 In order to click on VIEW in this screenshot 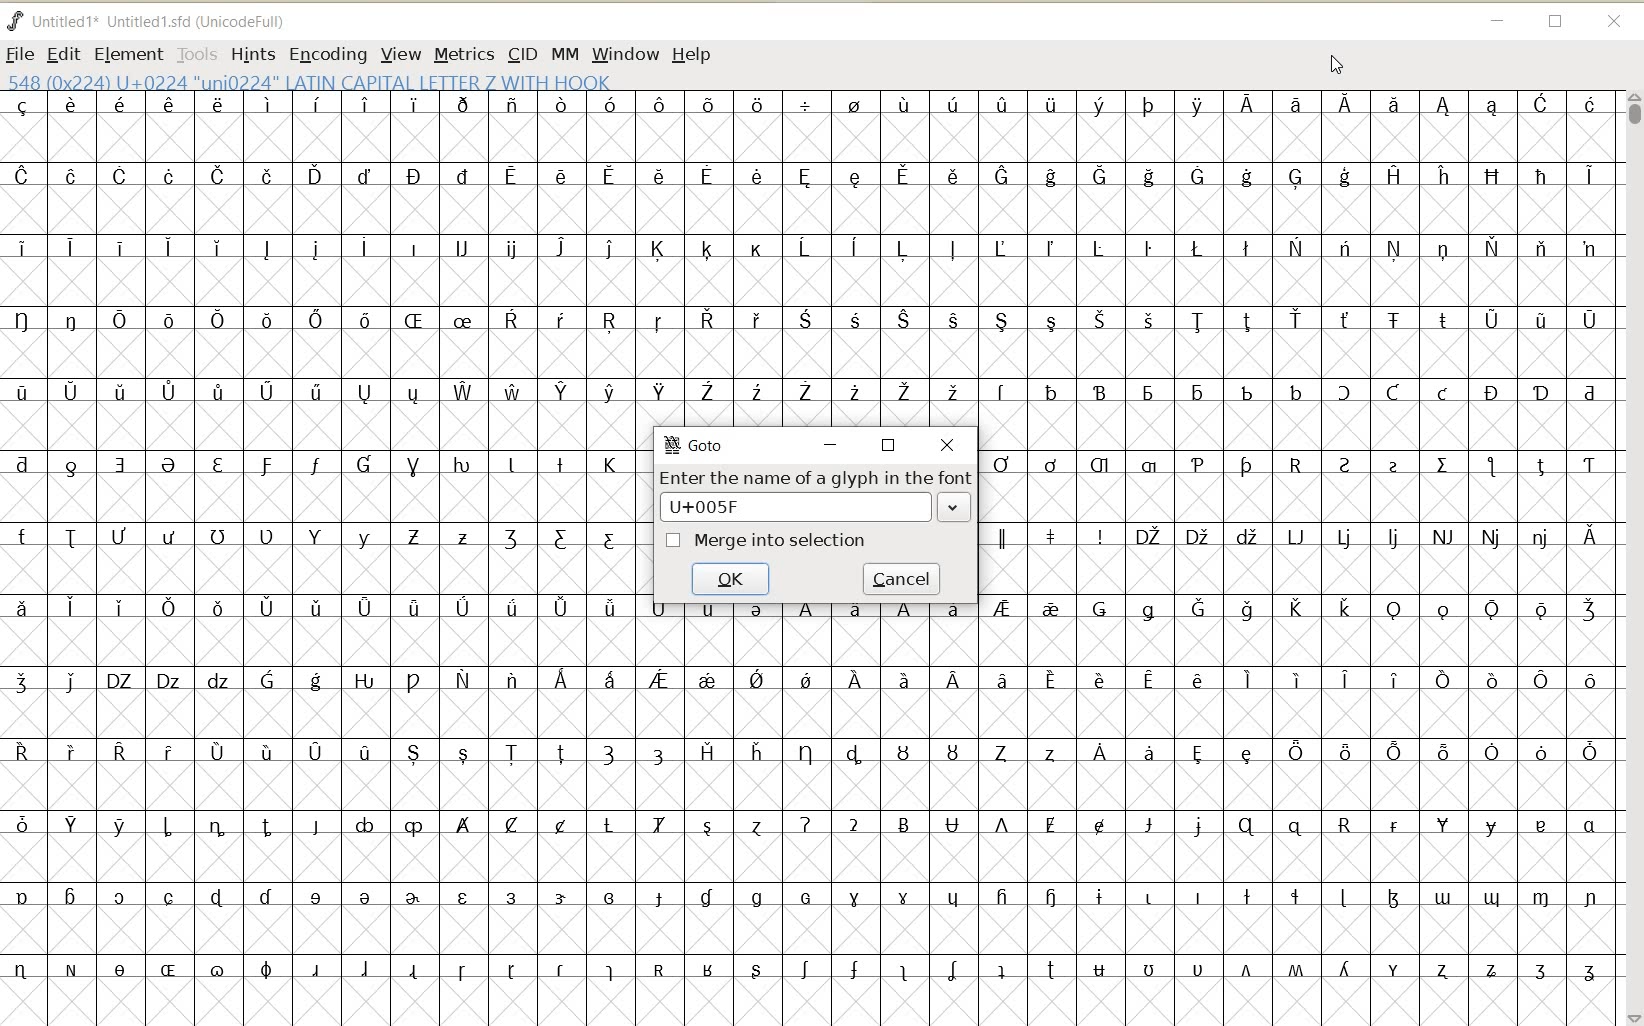, I will do `click(397, 53)`.